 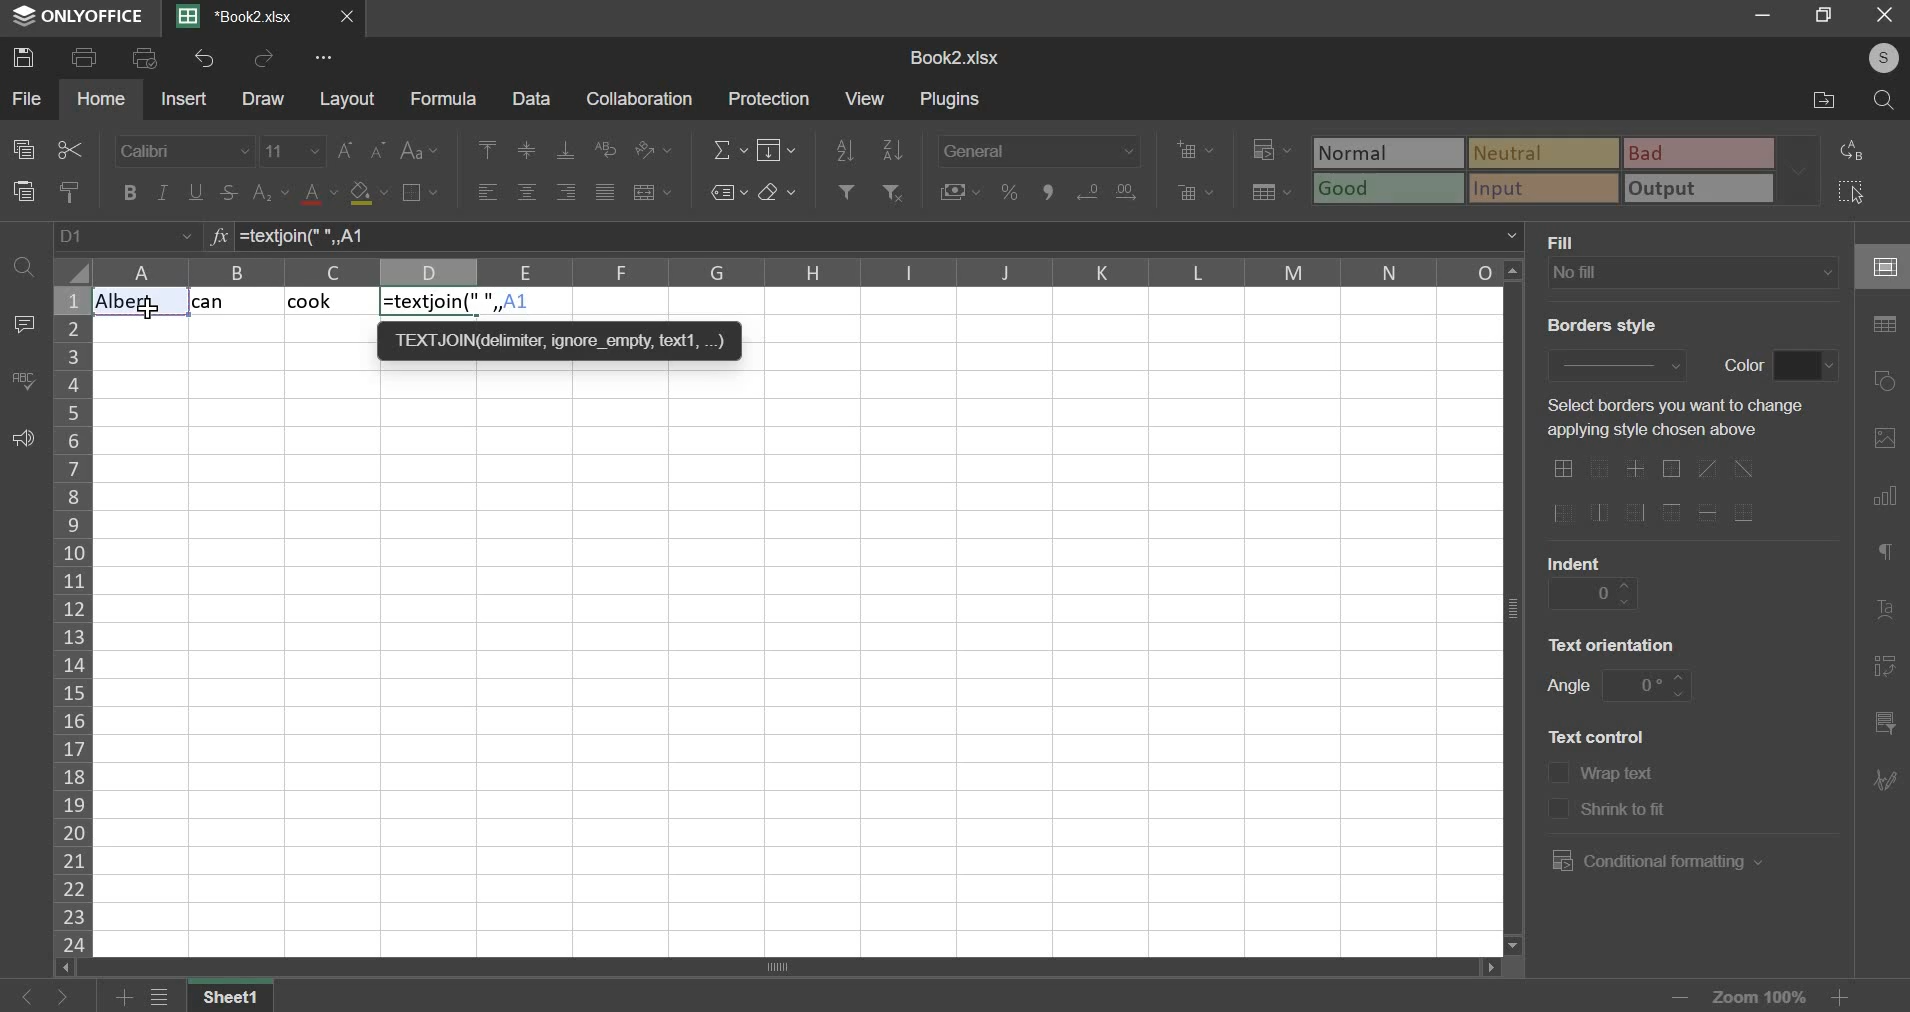 What do you see at coordinates (1885, 668) in the screenshot?
I see `pivot table` at bounding box center [1885, 668].